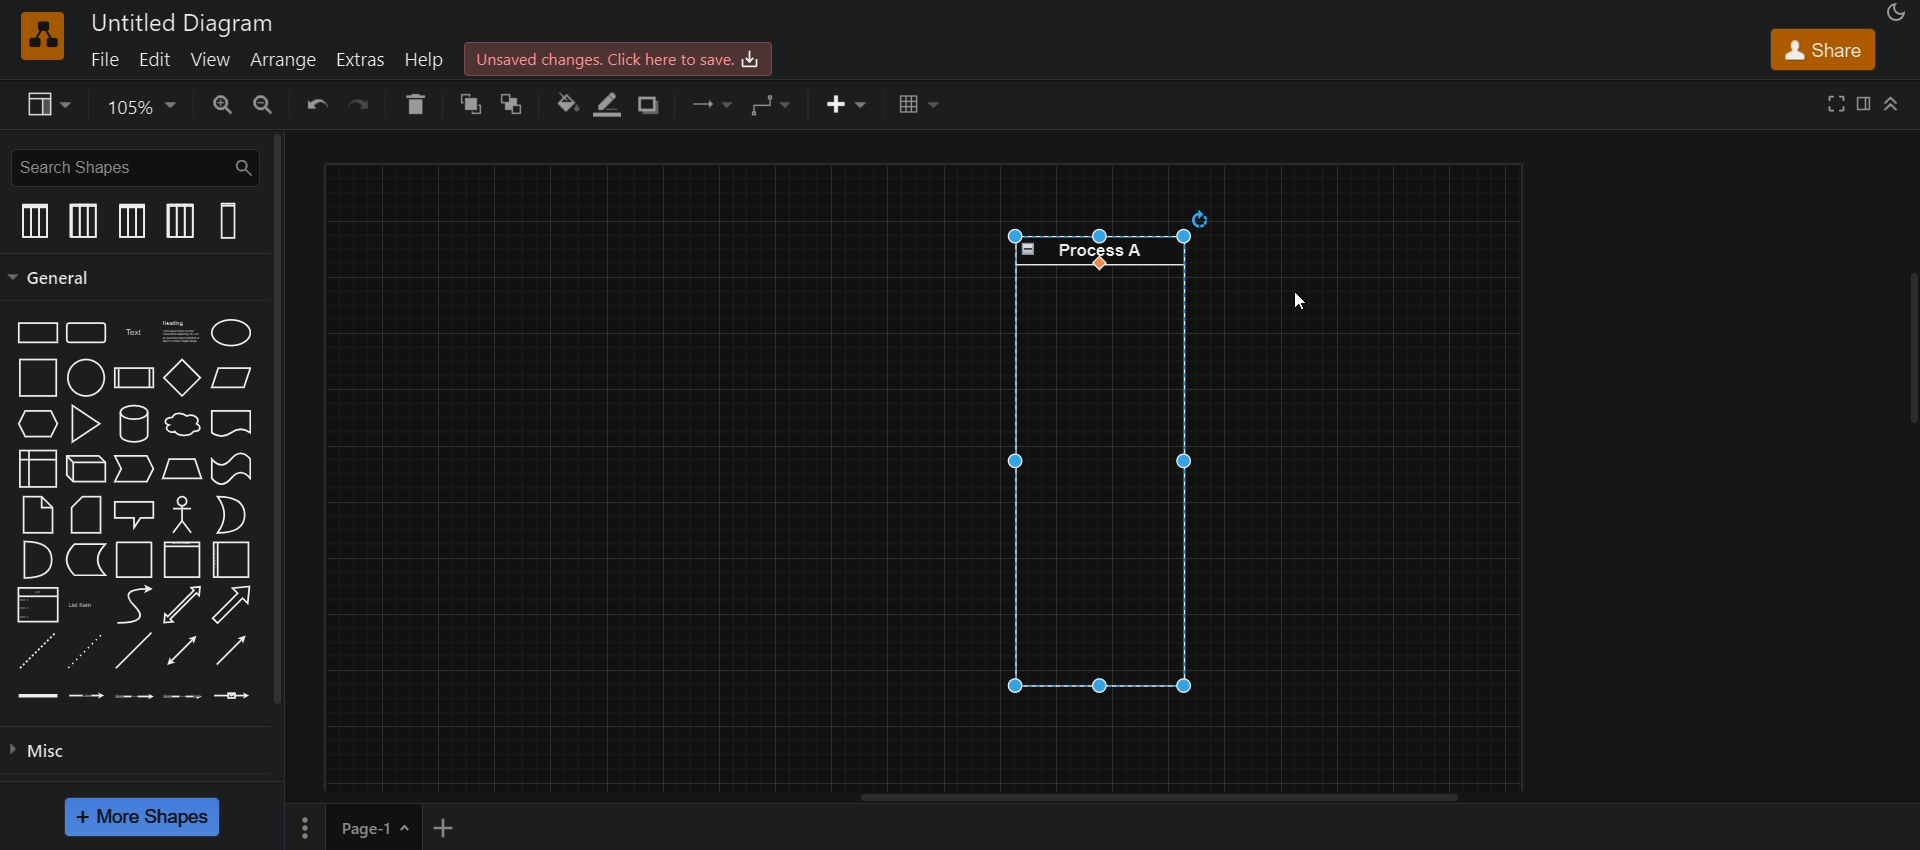 The image size is (1920, 850). What do you see at coordinates (280, 58) in the screenshot?
I see `arrange` at bounding box center [280, 58].